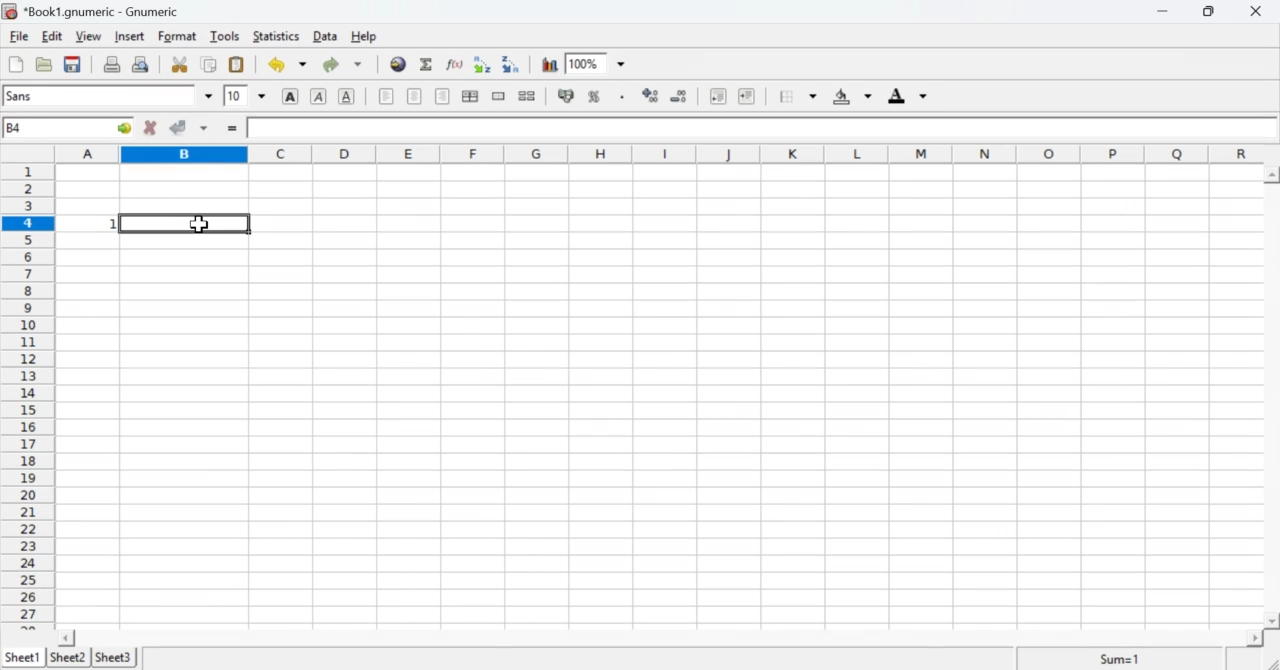 Image resolution: width=1280 pixels, height=670 pixels. What do you see at coordinates (111, 96) in the screenshot?
I see `Font Style` at bounding box center [111, 96].